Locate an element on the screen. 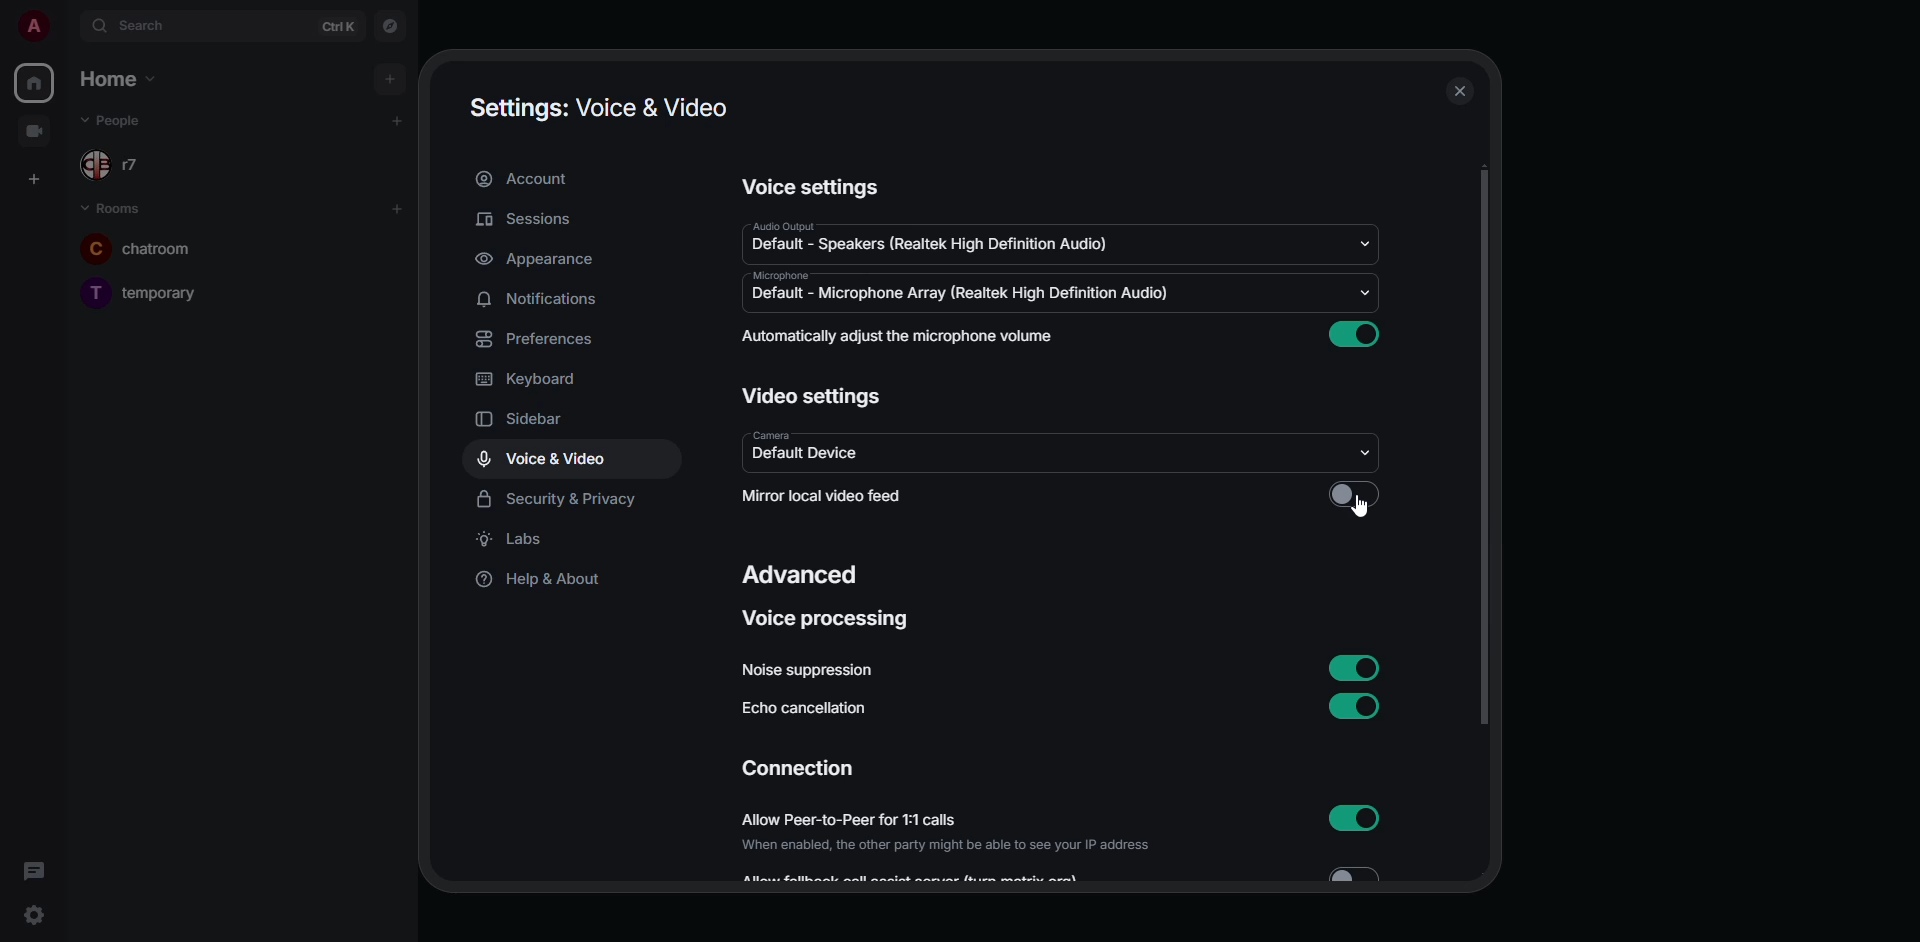 The height and width of the screenshot is (942, 1920). echo cancellation is located at coordinates (807, 708).